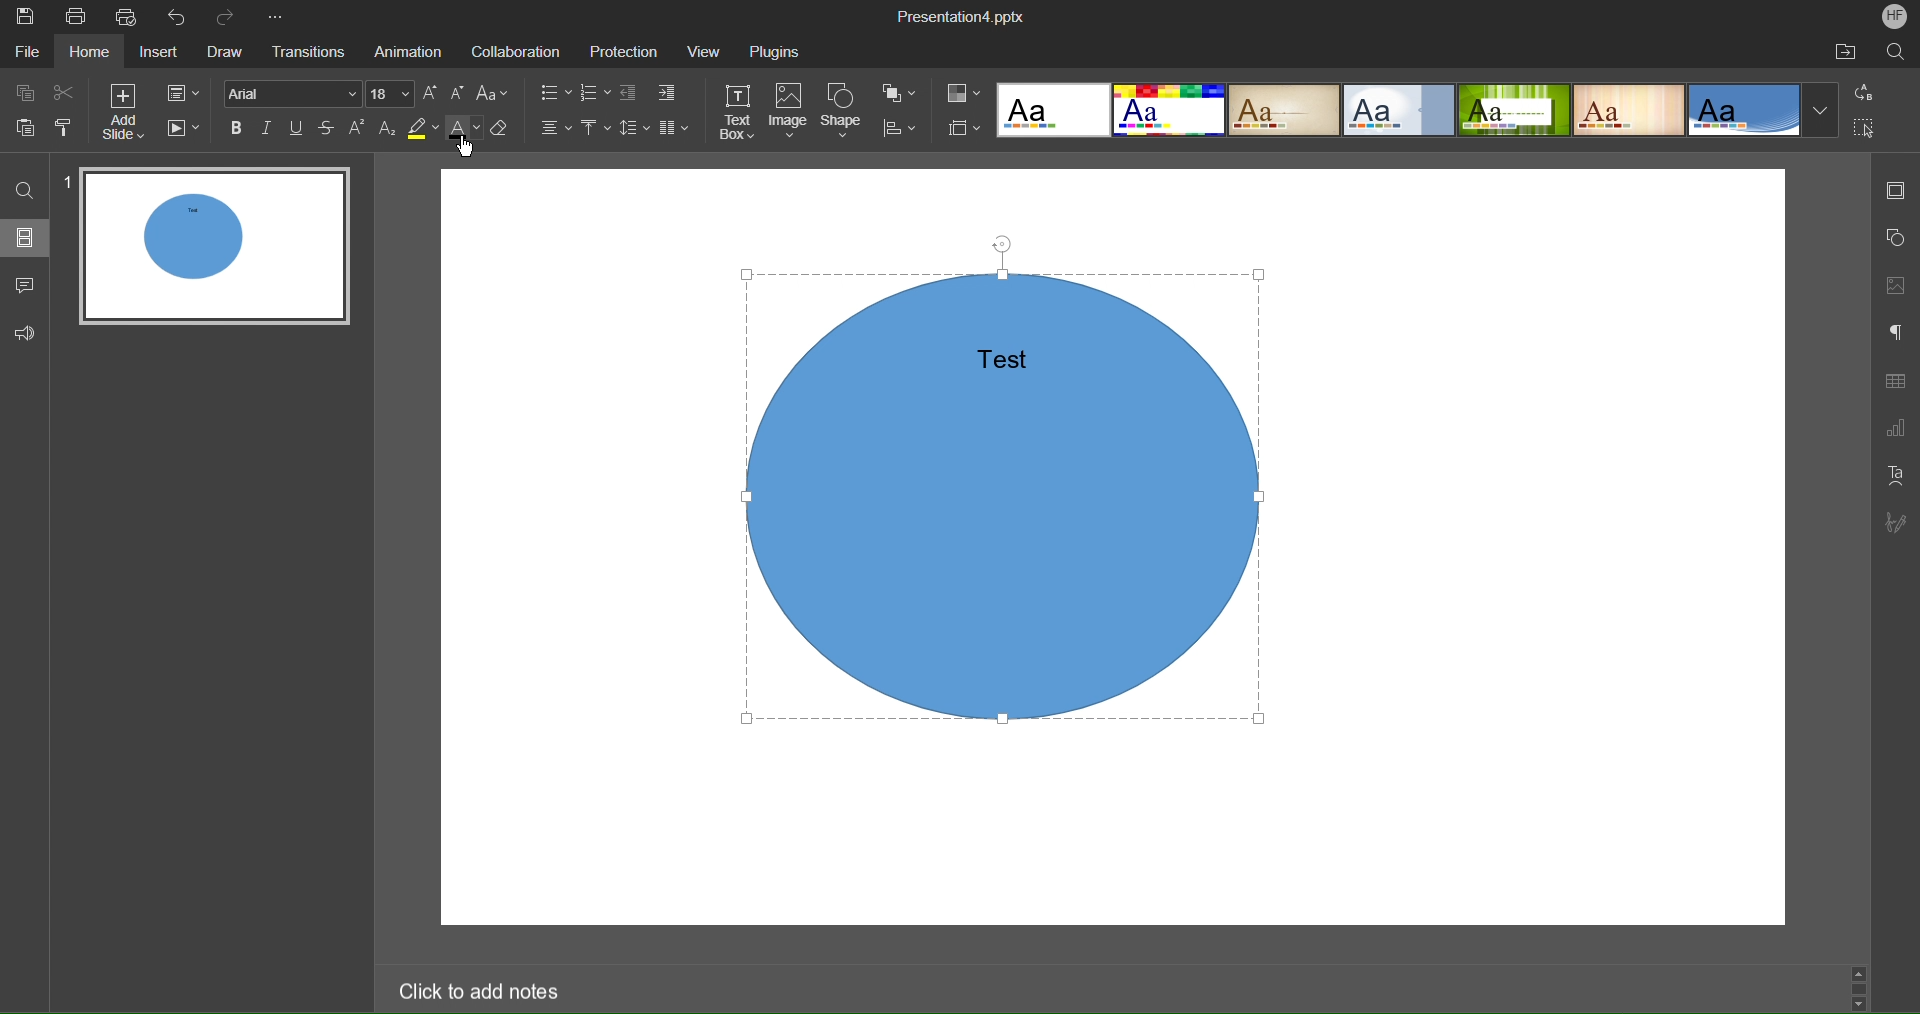 Image resolution: width=1920 pixels, height=1014 pixels. What do you see at coordinates (64, 131) in the screenshot?
I see `Copy Style` at bounding box center [64, 131].